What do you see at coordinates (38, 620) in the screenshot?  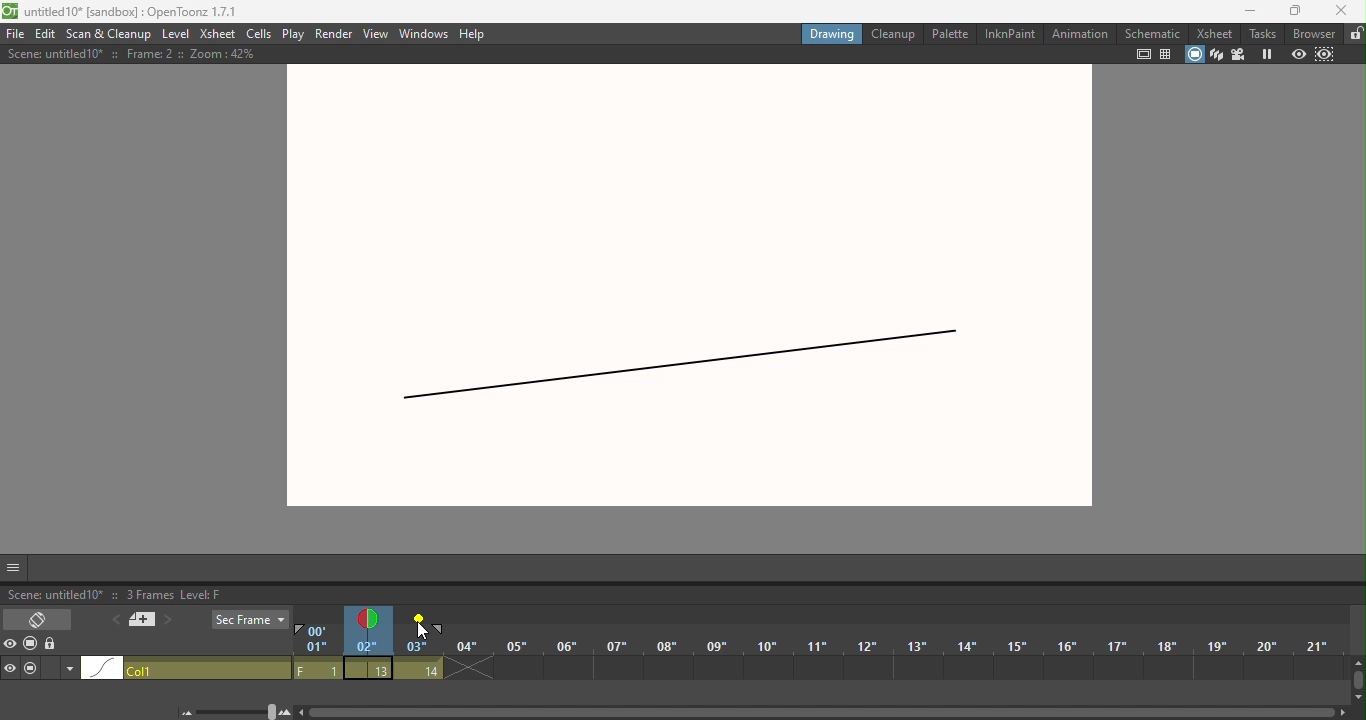 I see `Toggle Xsheet/timeline` at bounding box center [38, 620].